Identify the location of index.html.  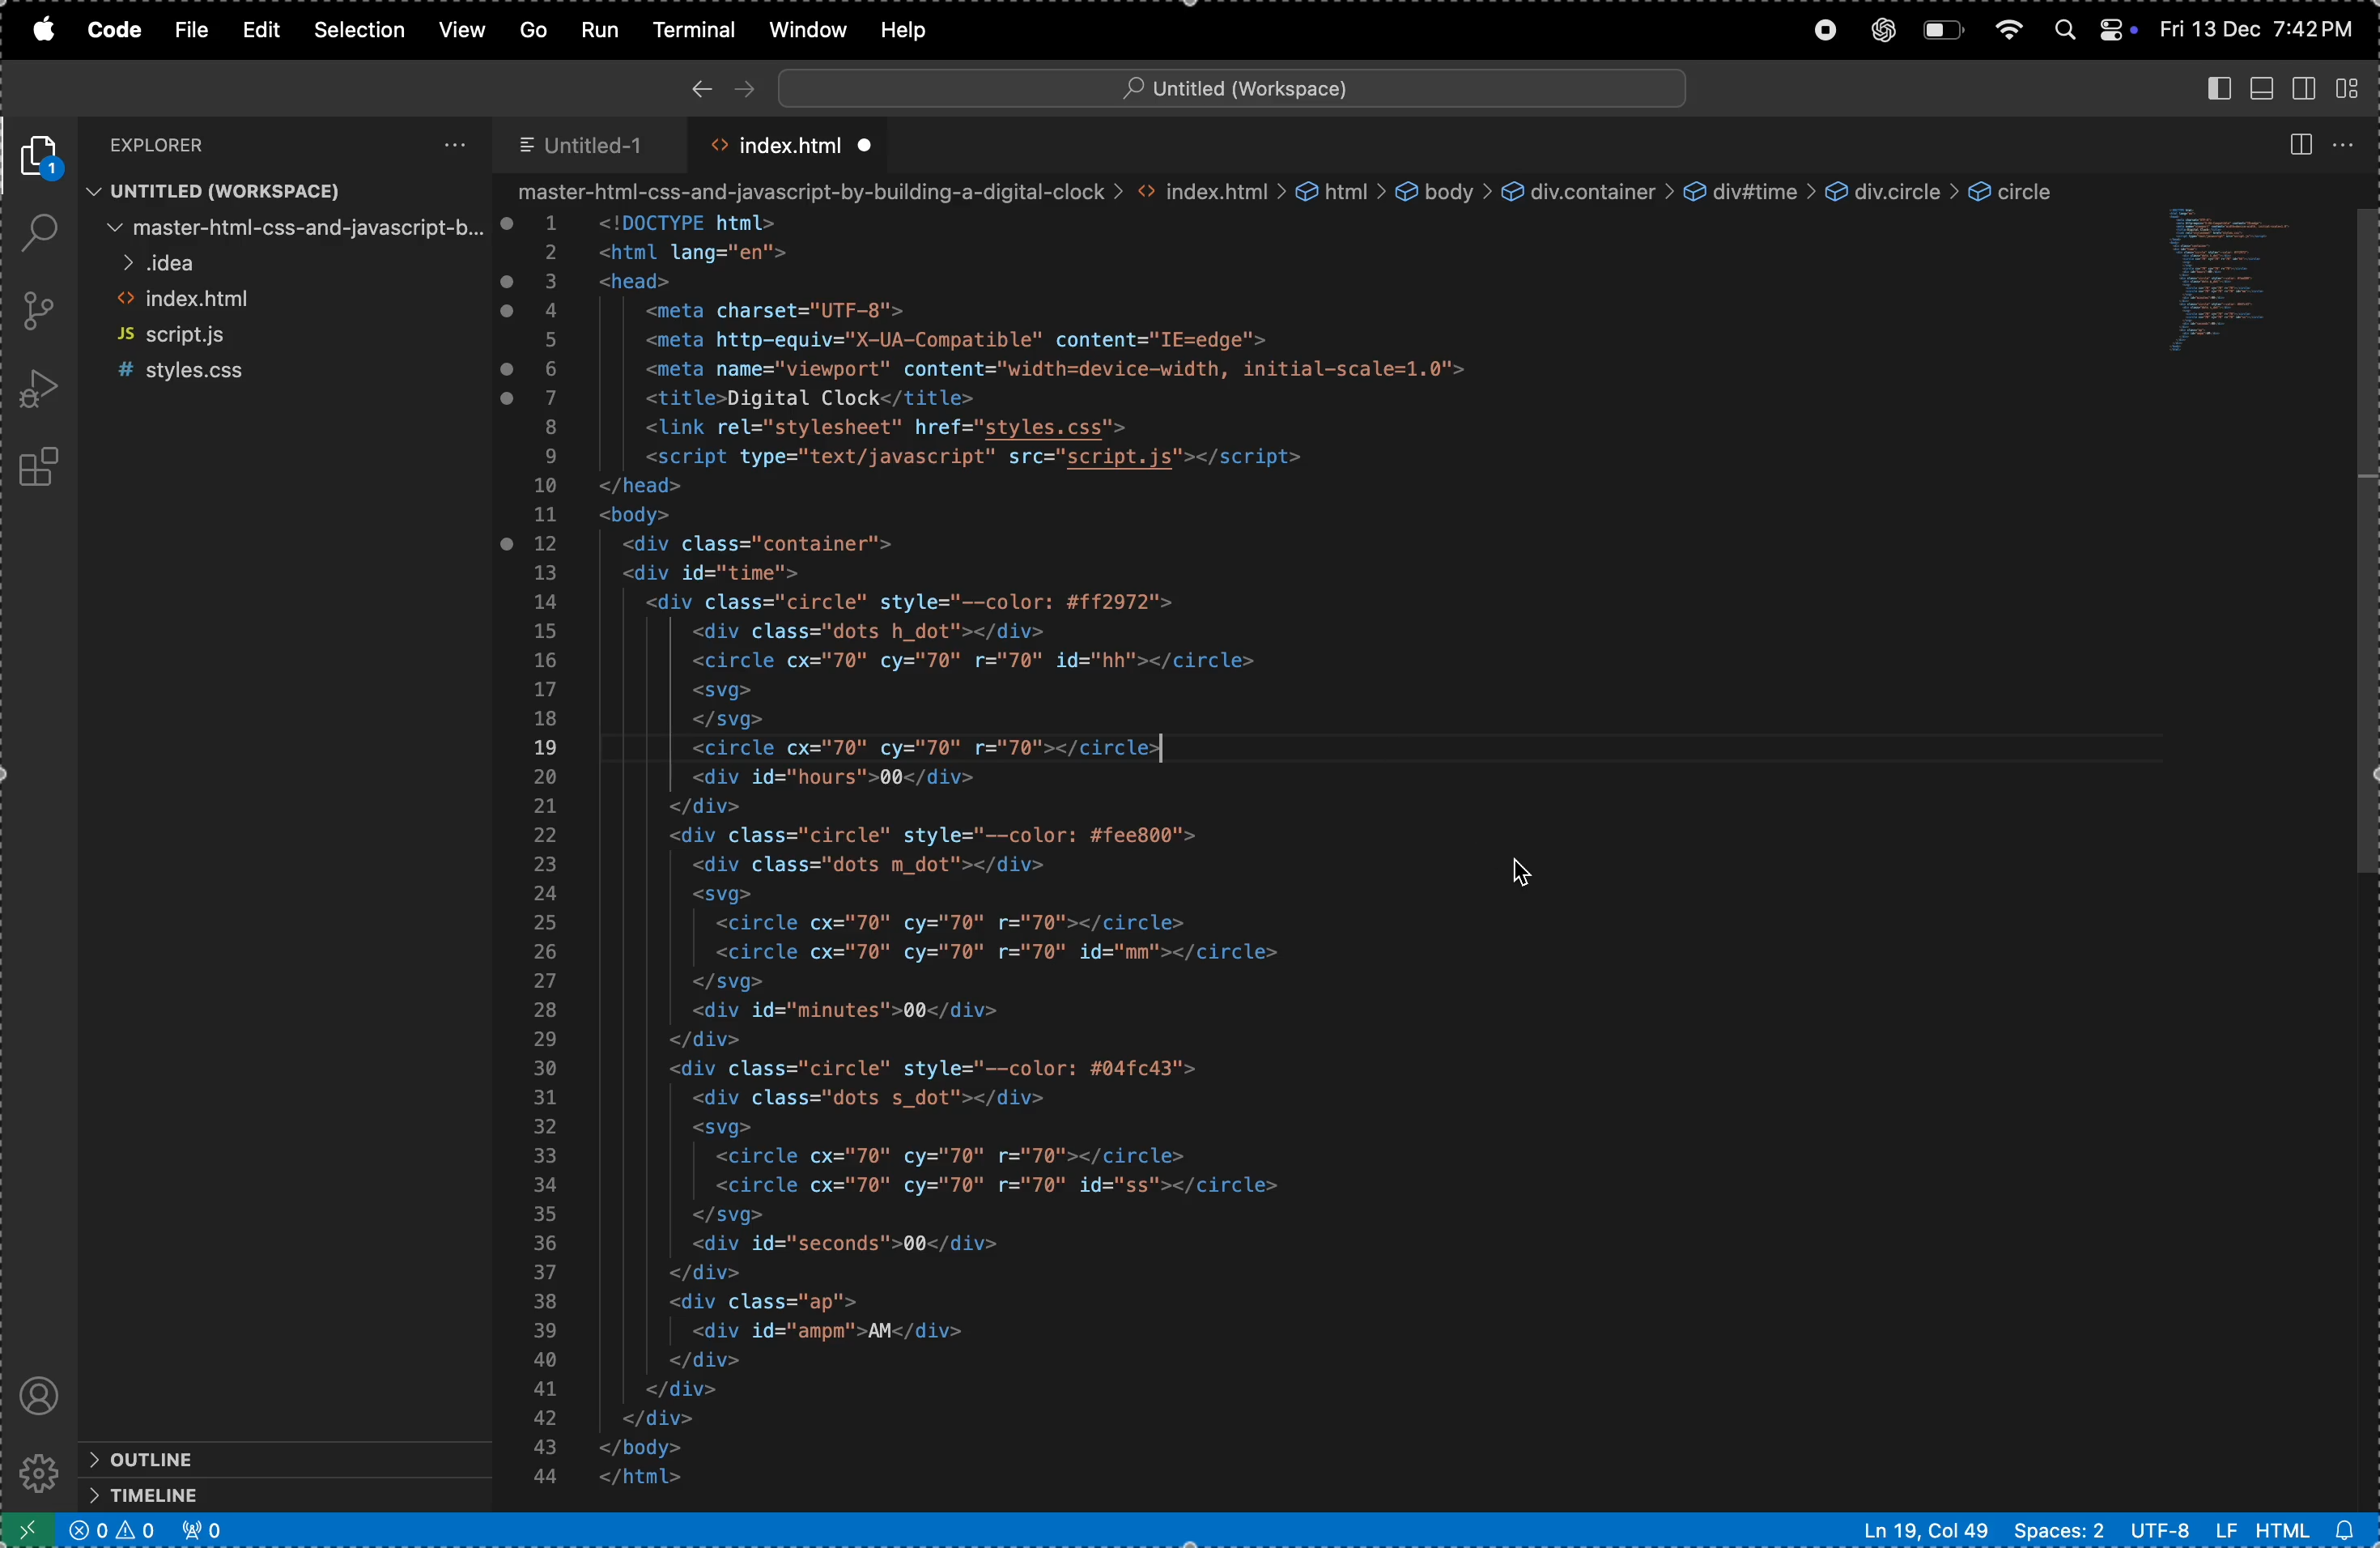
(789, 144).